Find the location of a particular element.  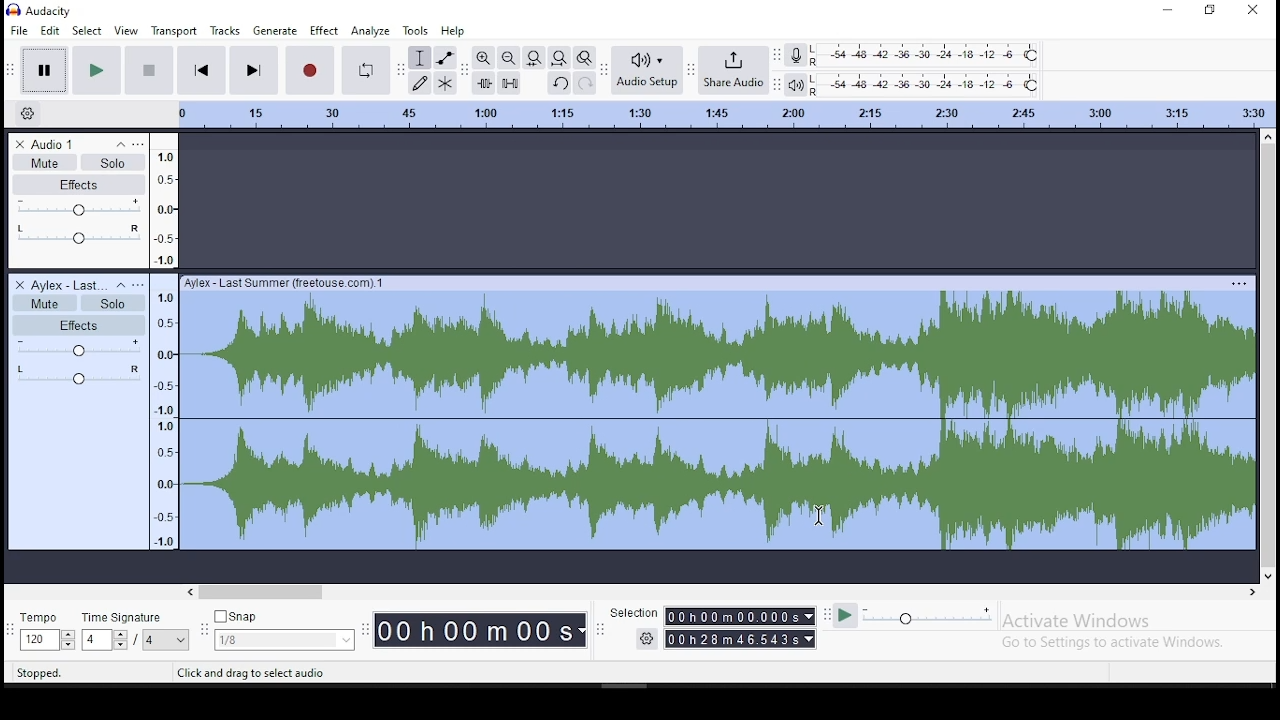

tracks is located at coordinates (226, 30).